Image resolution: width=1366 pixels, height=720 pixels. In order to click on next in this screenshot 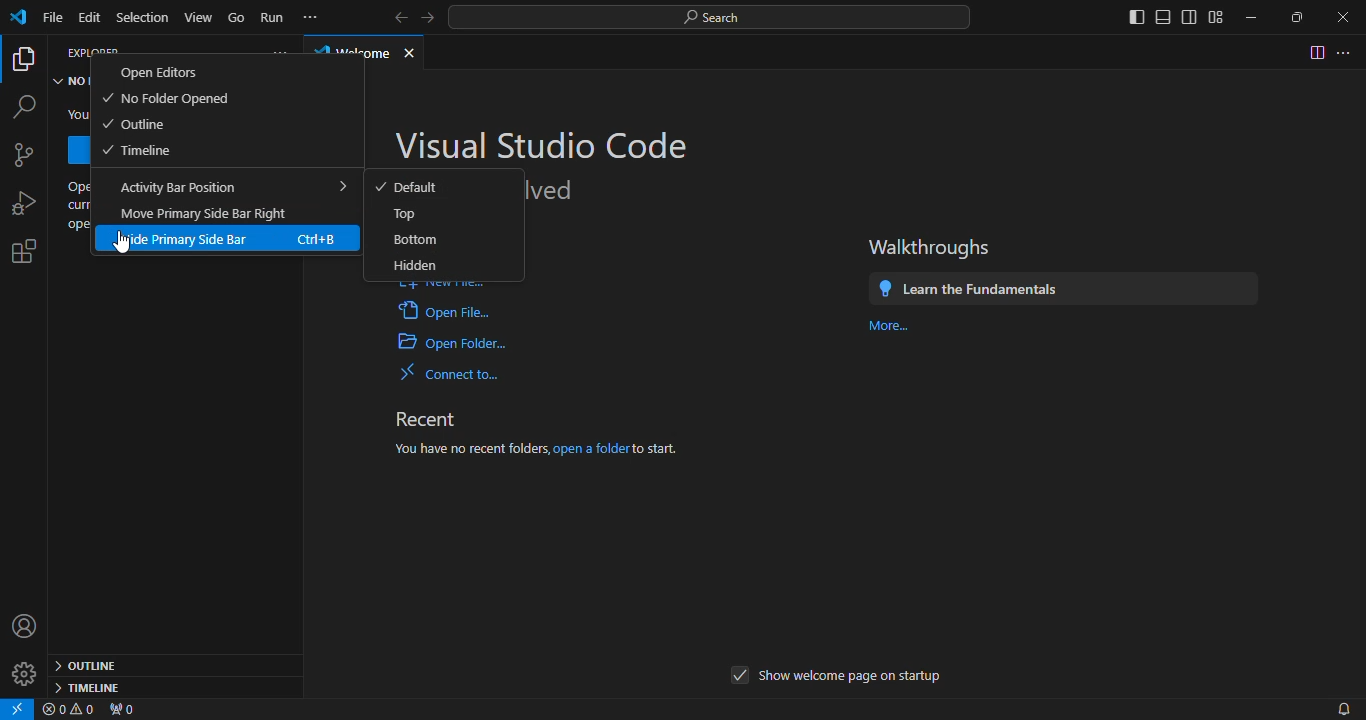, I will do `click(432, 17)`.